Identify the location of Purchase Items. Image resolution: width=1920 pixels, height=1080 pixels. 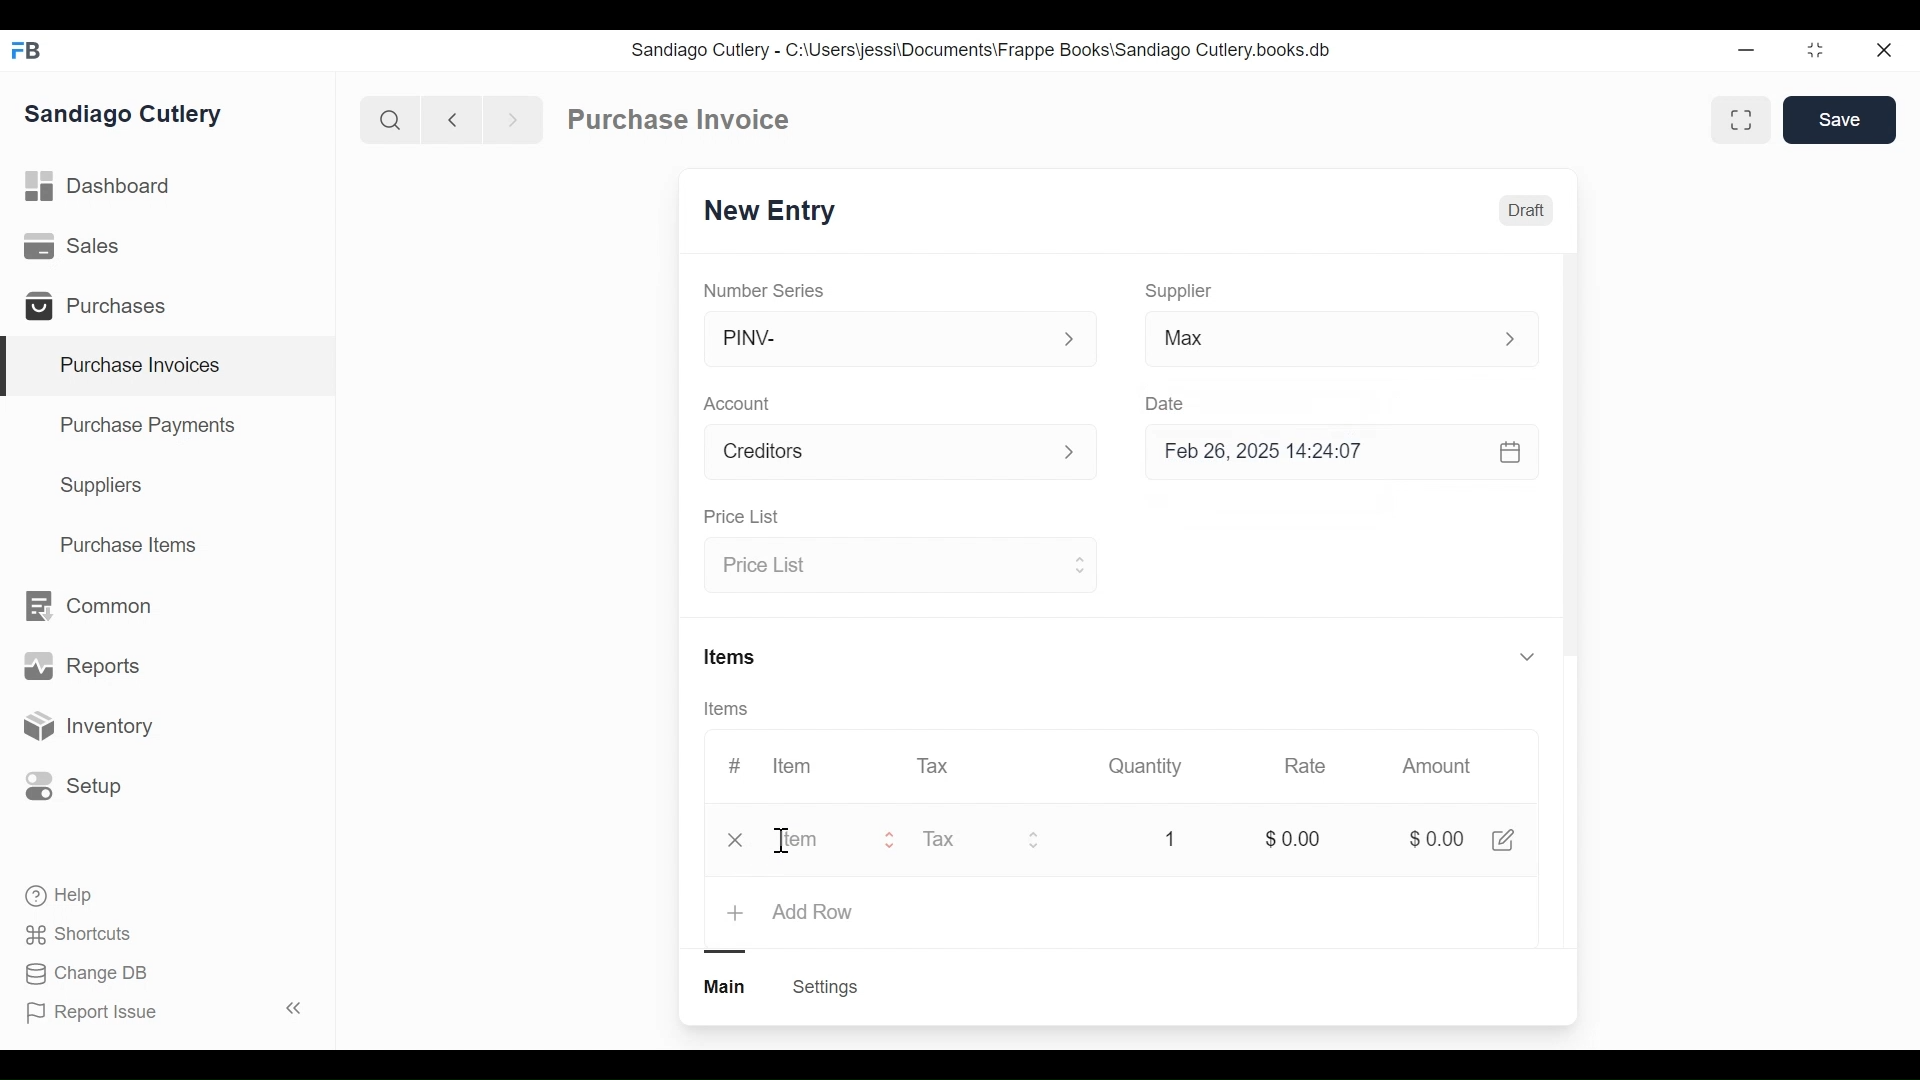
(129, 547).